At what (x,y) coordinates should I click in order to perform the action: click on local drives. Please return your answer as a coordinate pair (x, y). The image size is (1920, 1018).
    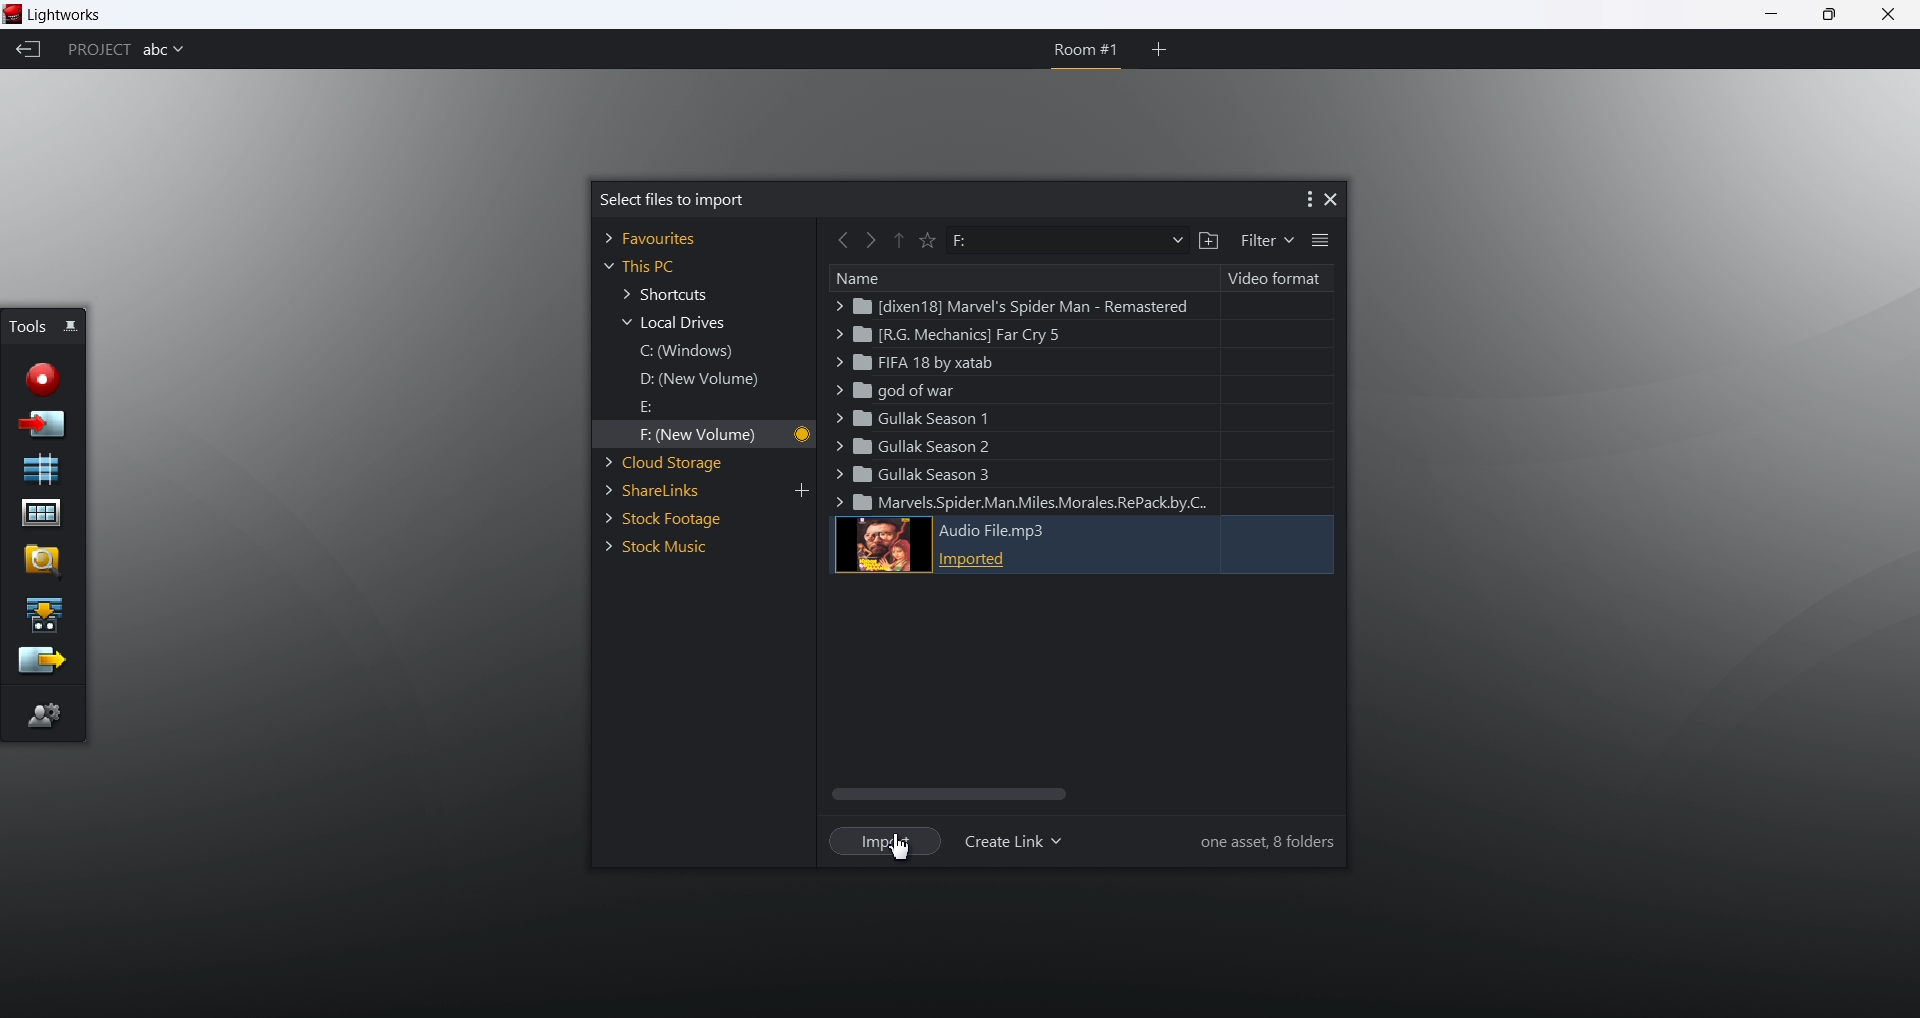
    Looking at the image, I should click on (675, 323).